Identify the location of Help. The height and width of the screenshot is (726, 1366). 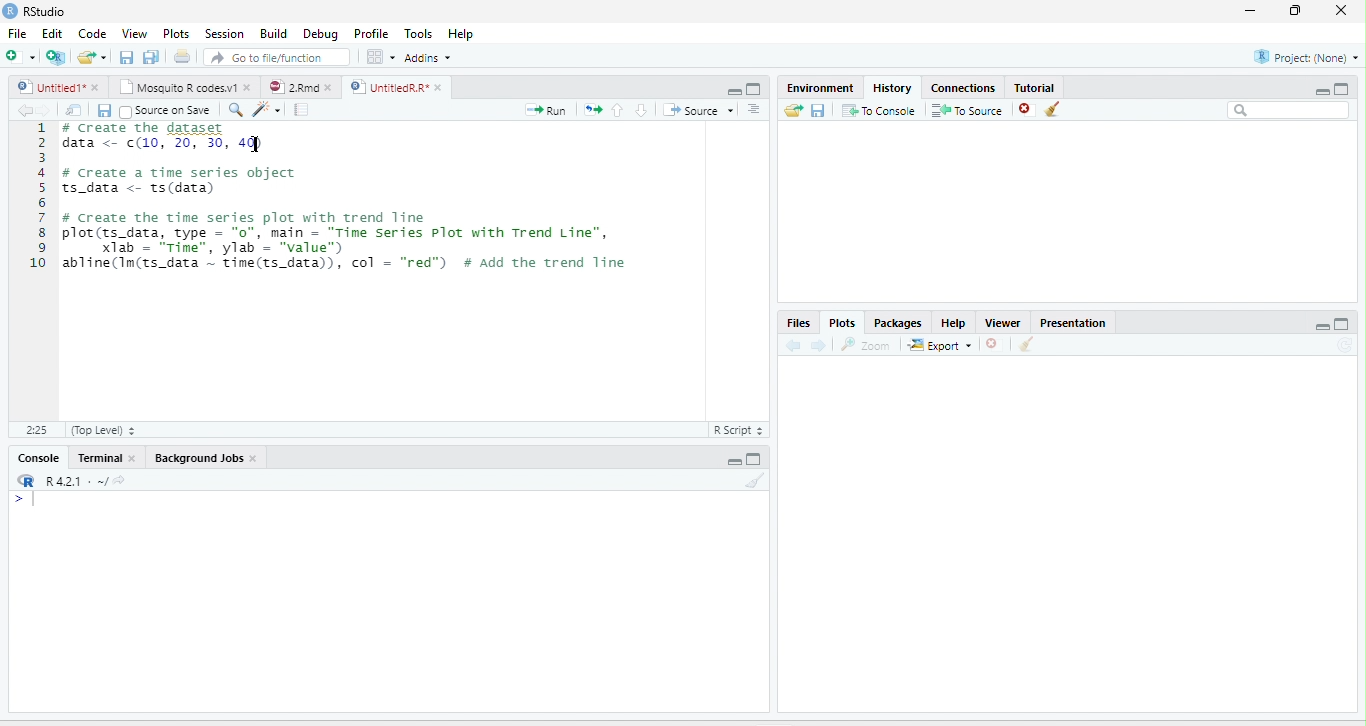
(460, 33).